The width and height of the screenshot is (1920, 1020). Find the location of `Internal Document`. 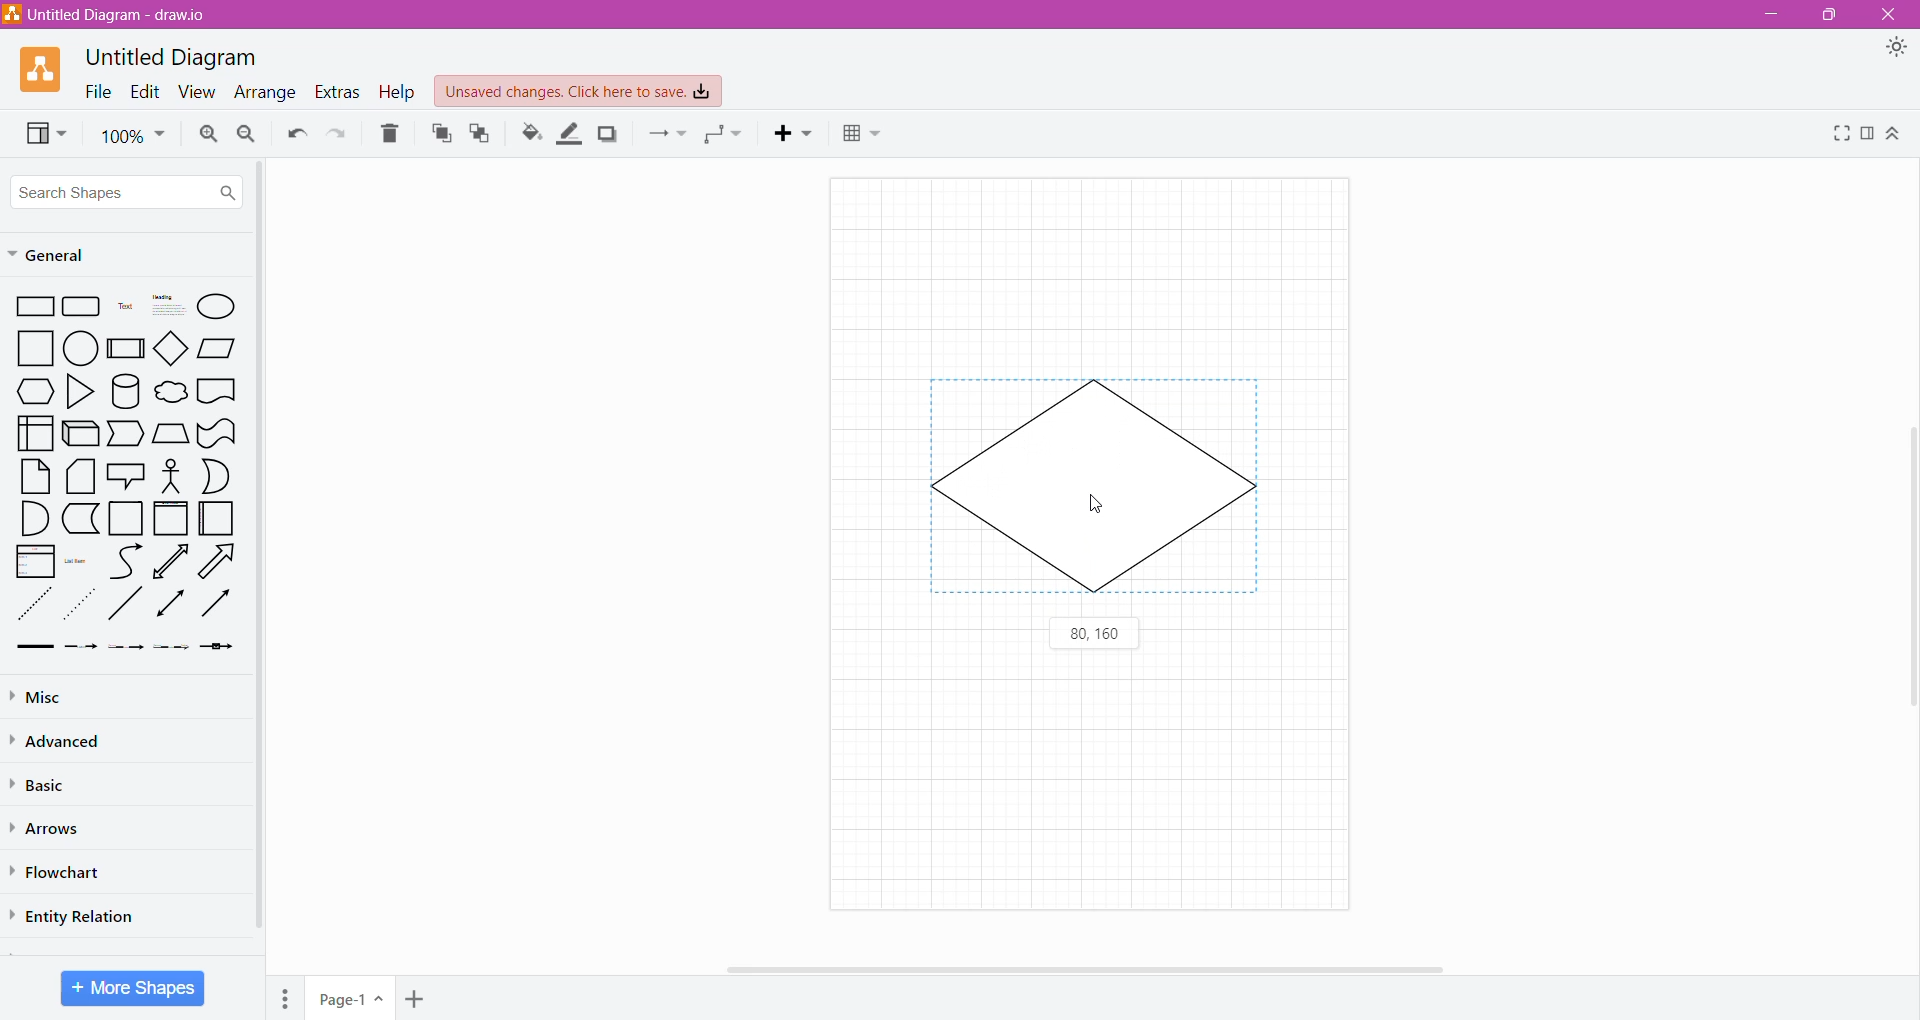

Internal Document is located at coordinates (34, 431).